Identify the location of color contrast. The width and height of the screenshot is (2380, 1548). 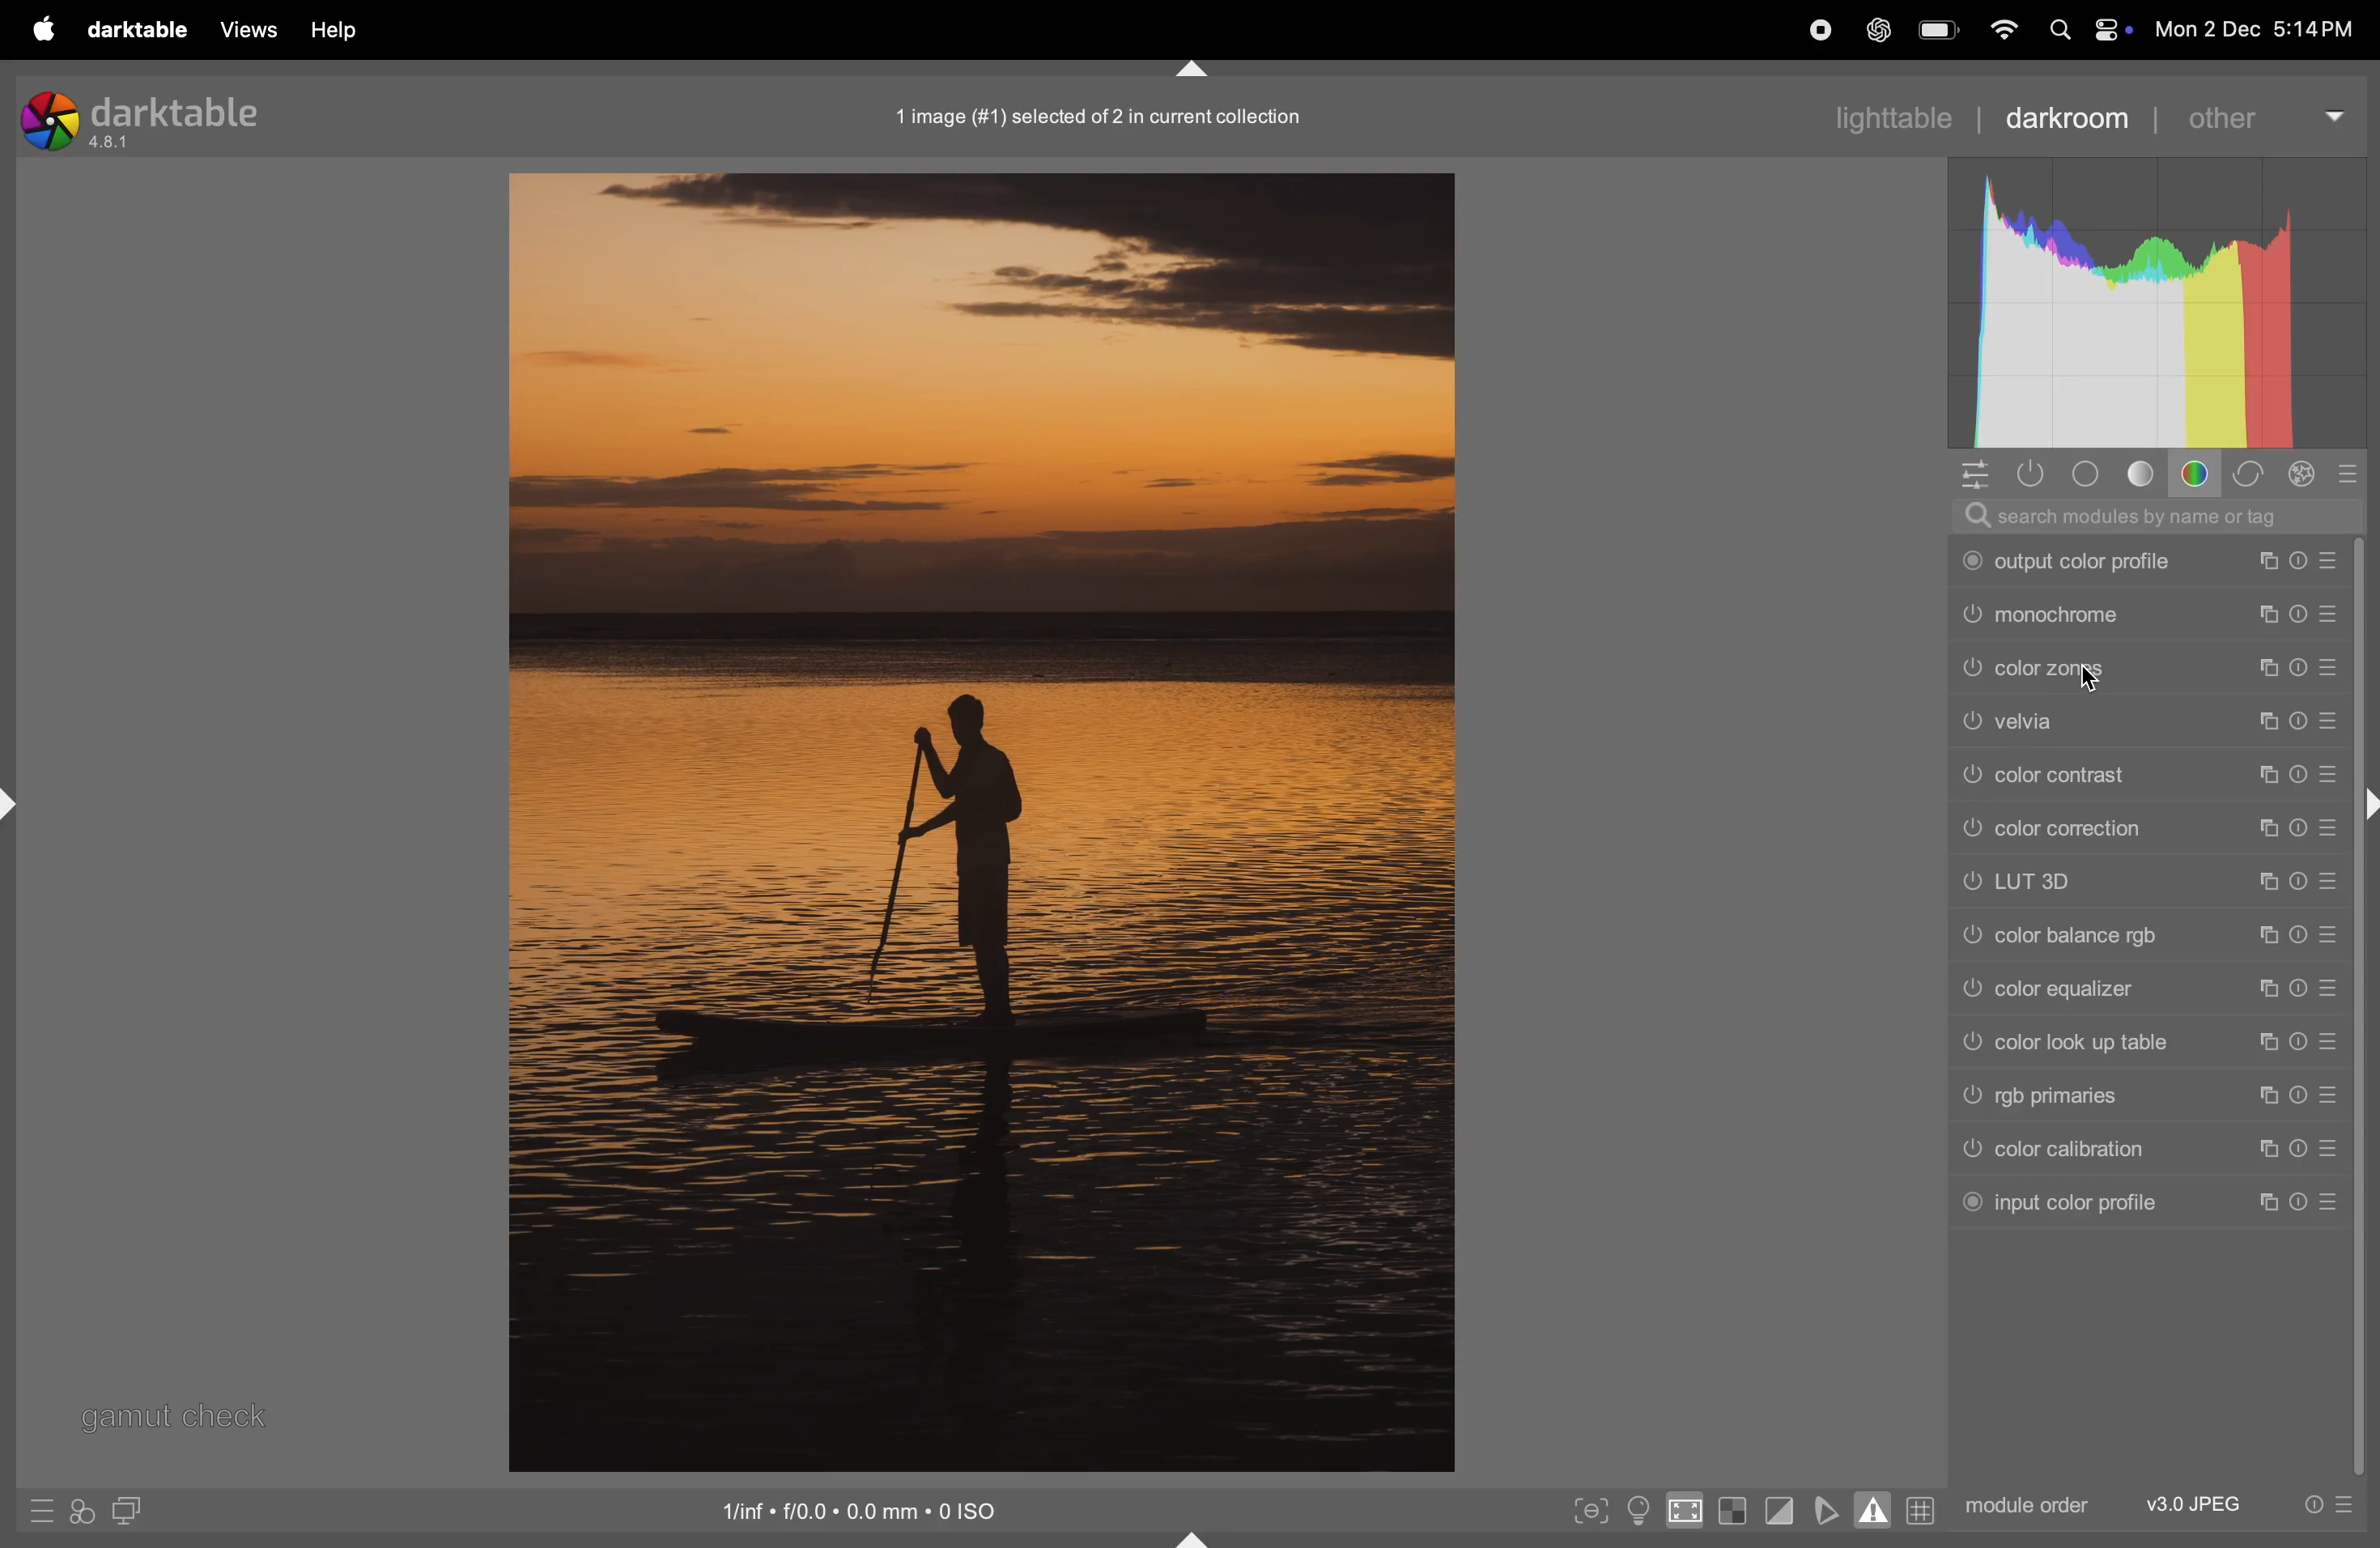
(2082, 773).